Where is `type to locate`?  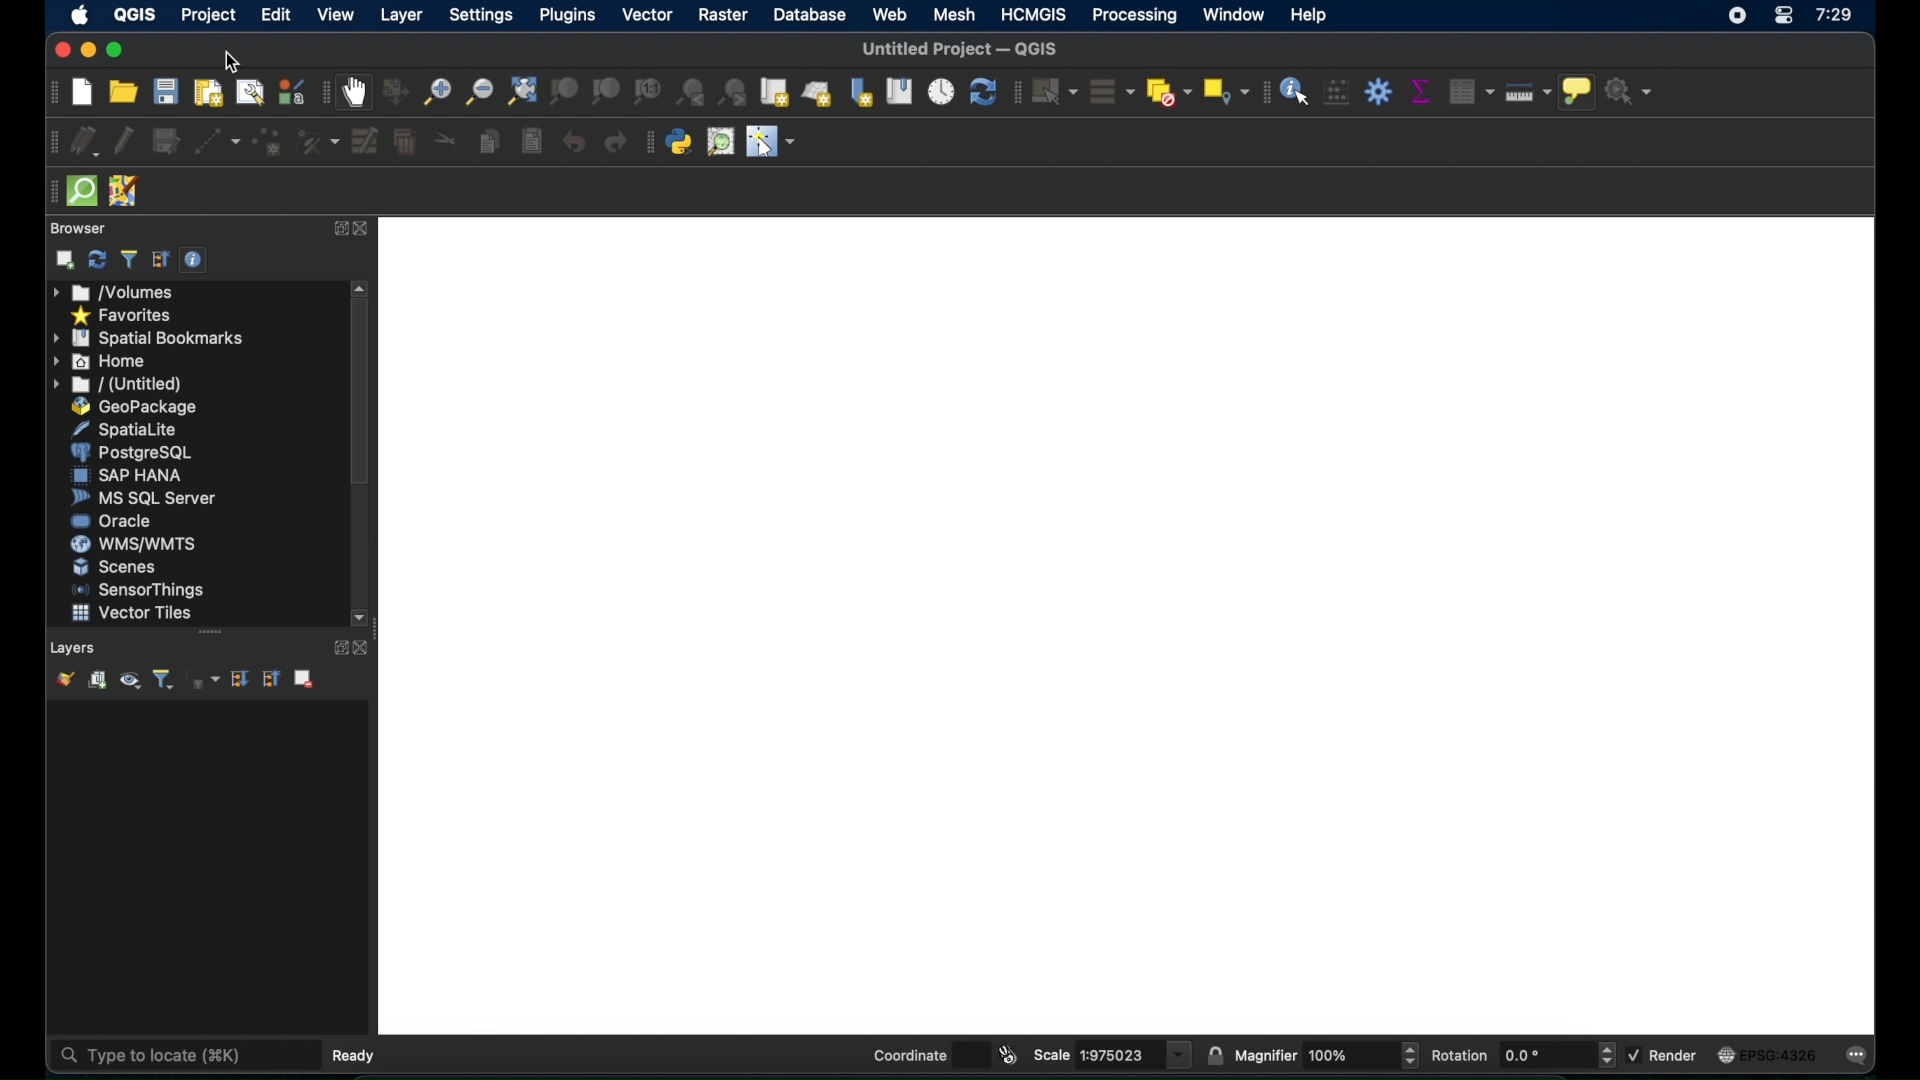 type to locate is located at coordinates (184, 1055).